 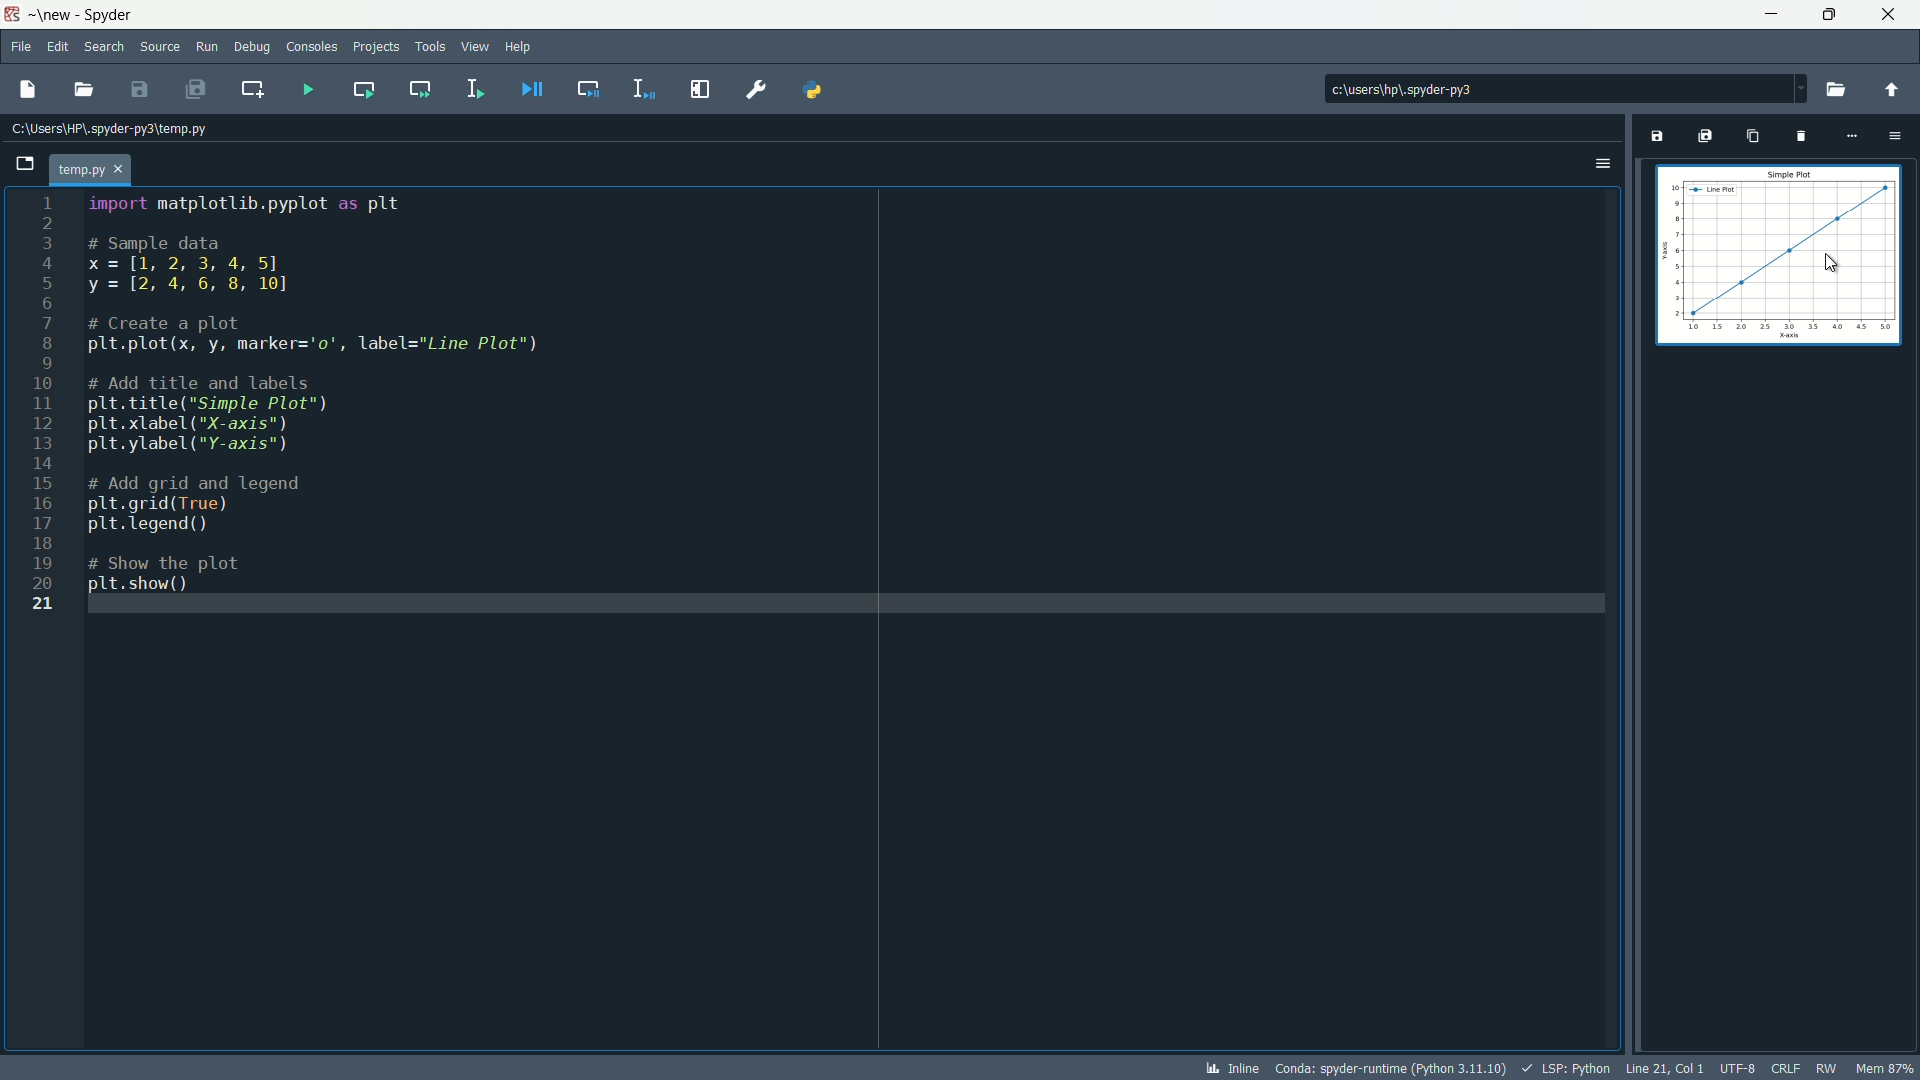 I want to click on close, so click(x=1890, y=13).